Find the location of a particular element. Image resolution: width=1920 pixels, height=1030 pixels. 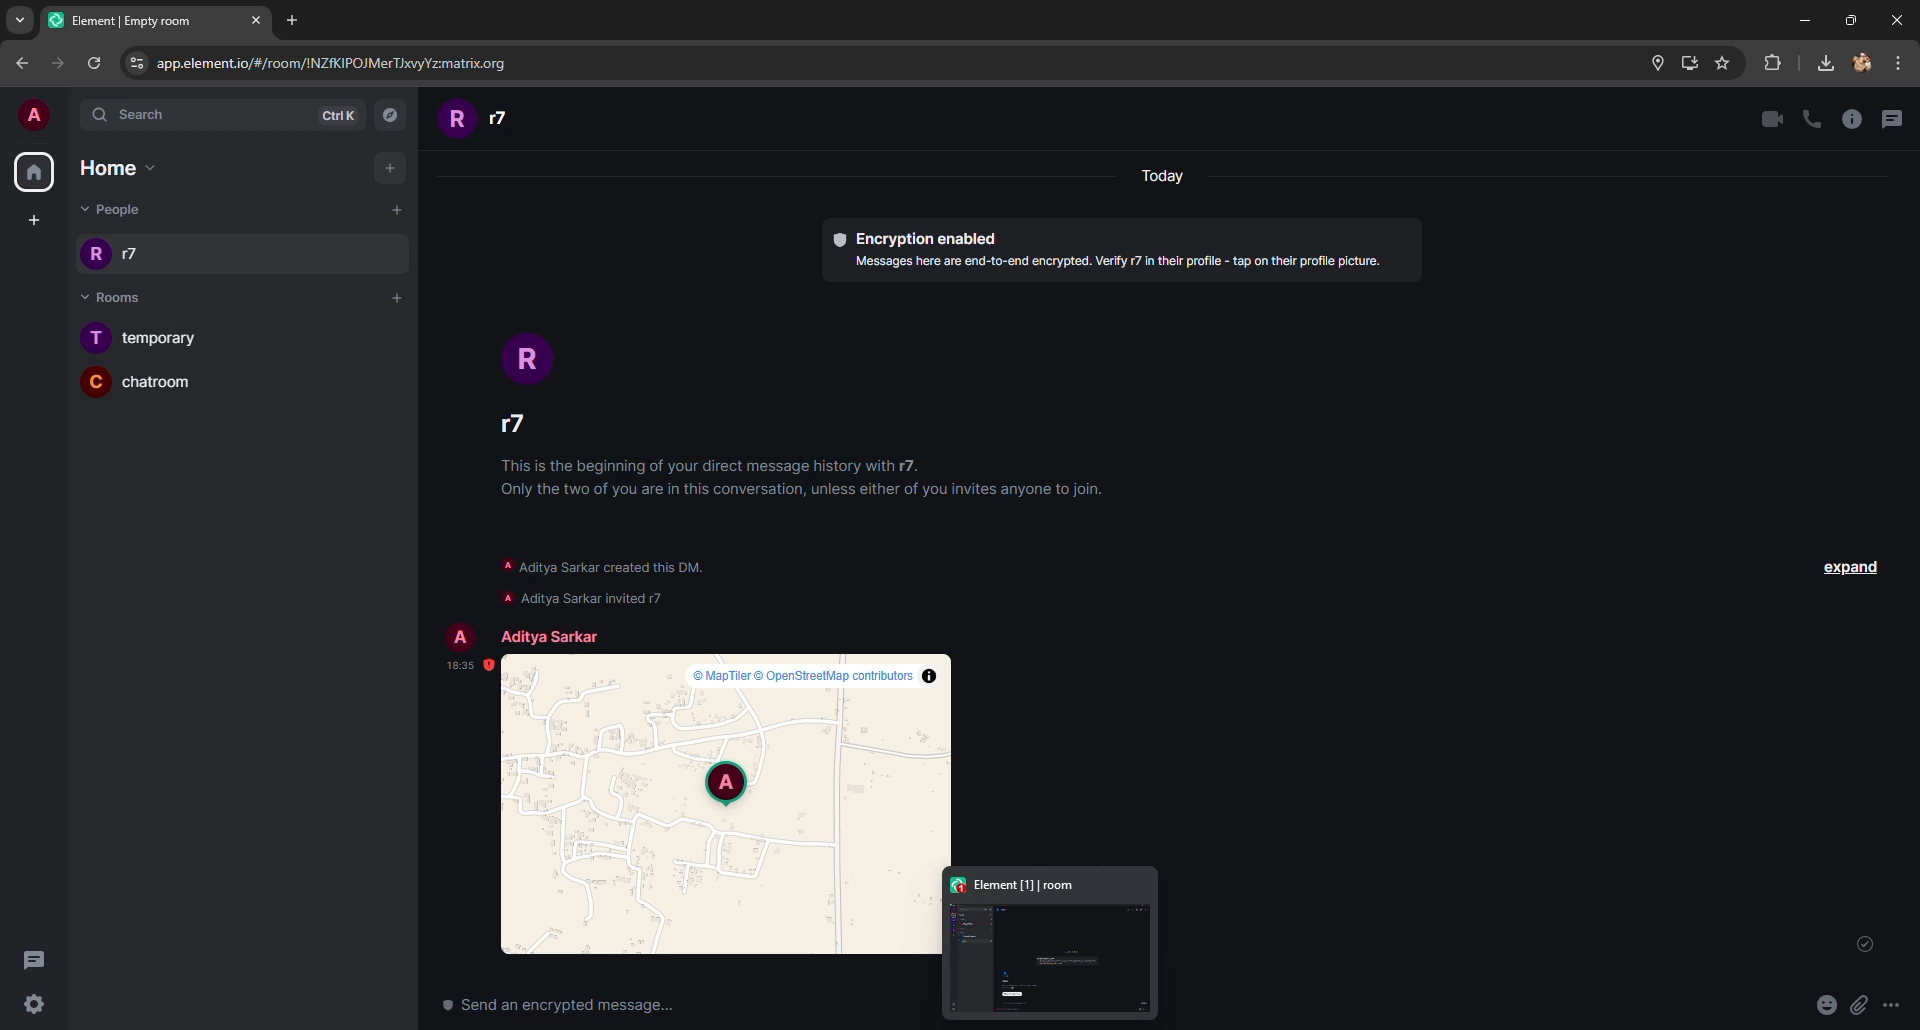

temporary is located at coordinates (185, 337).